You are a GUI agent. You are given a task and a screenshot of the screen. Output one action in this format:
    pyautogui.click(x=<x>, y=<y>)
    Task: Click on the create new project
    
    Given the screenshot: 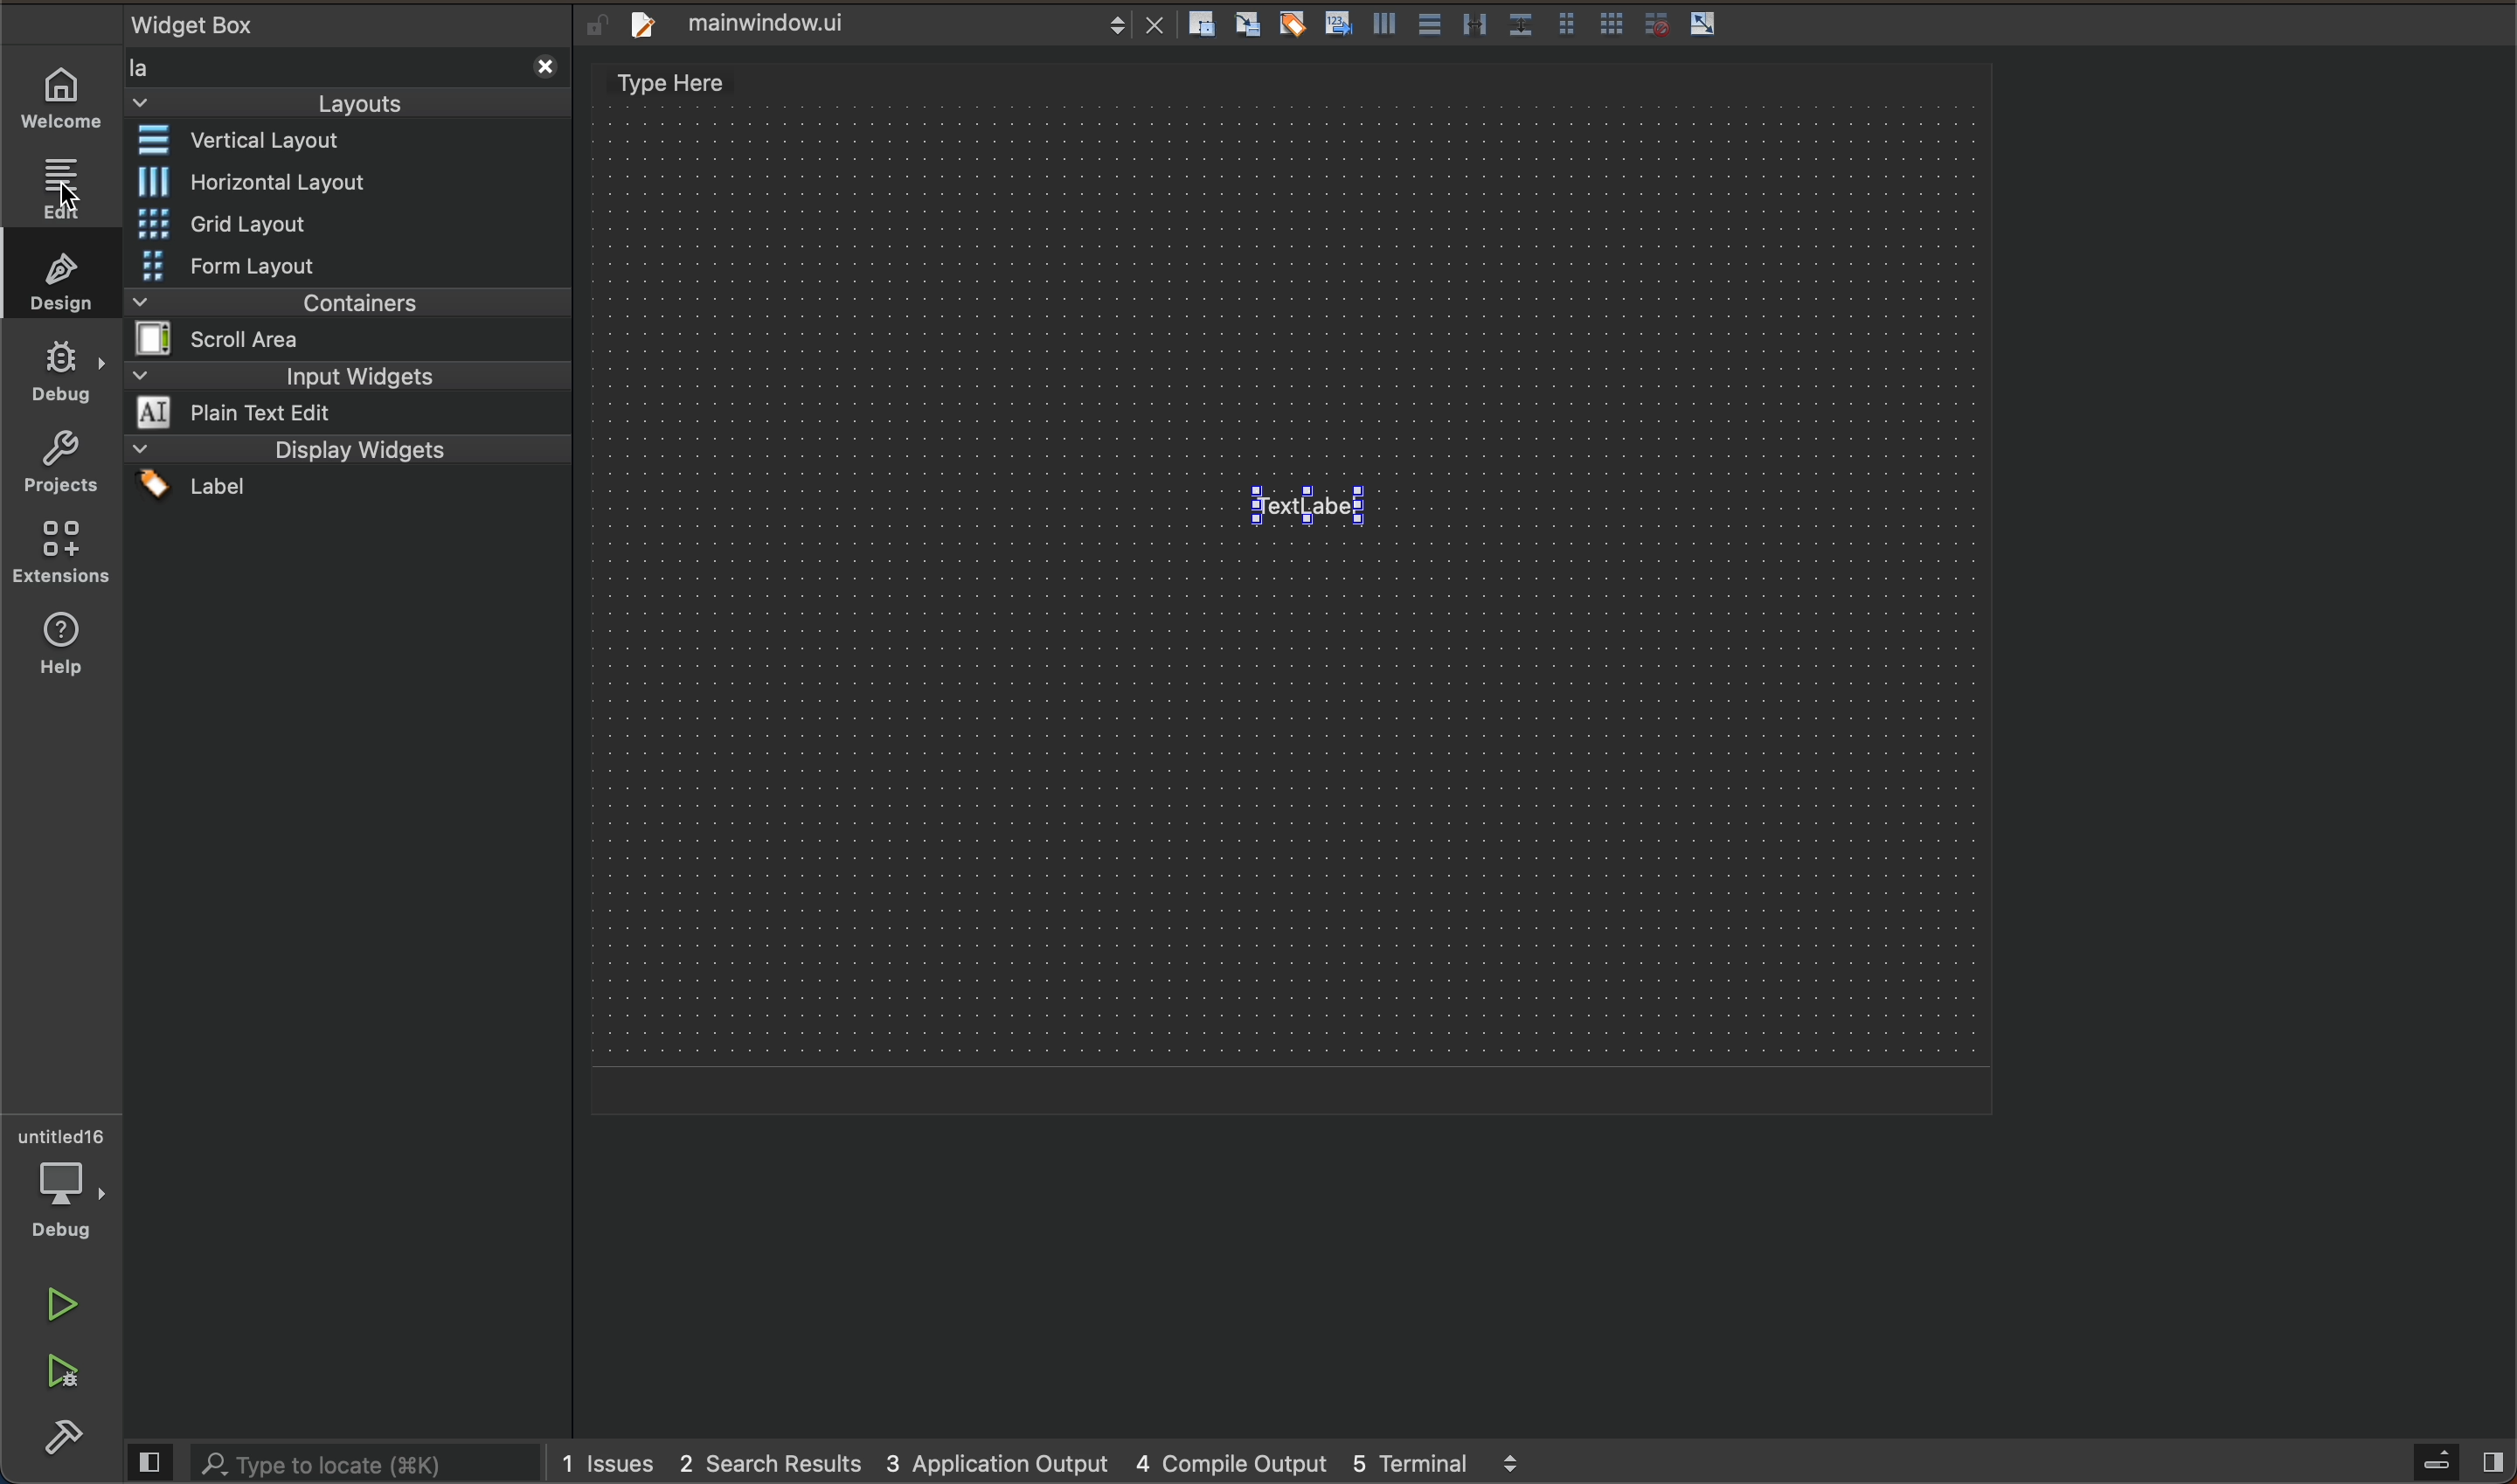 What is the action you would take?
    pyautogui.click(x=642, y=24)
    